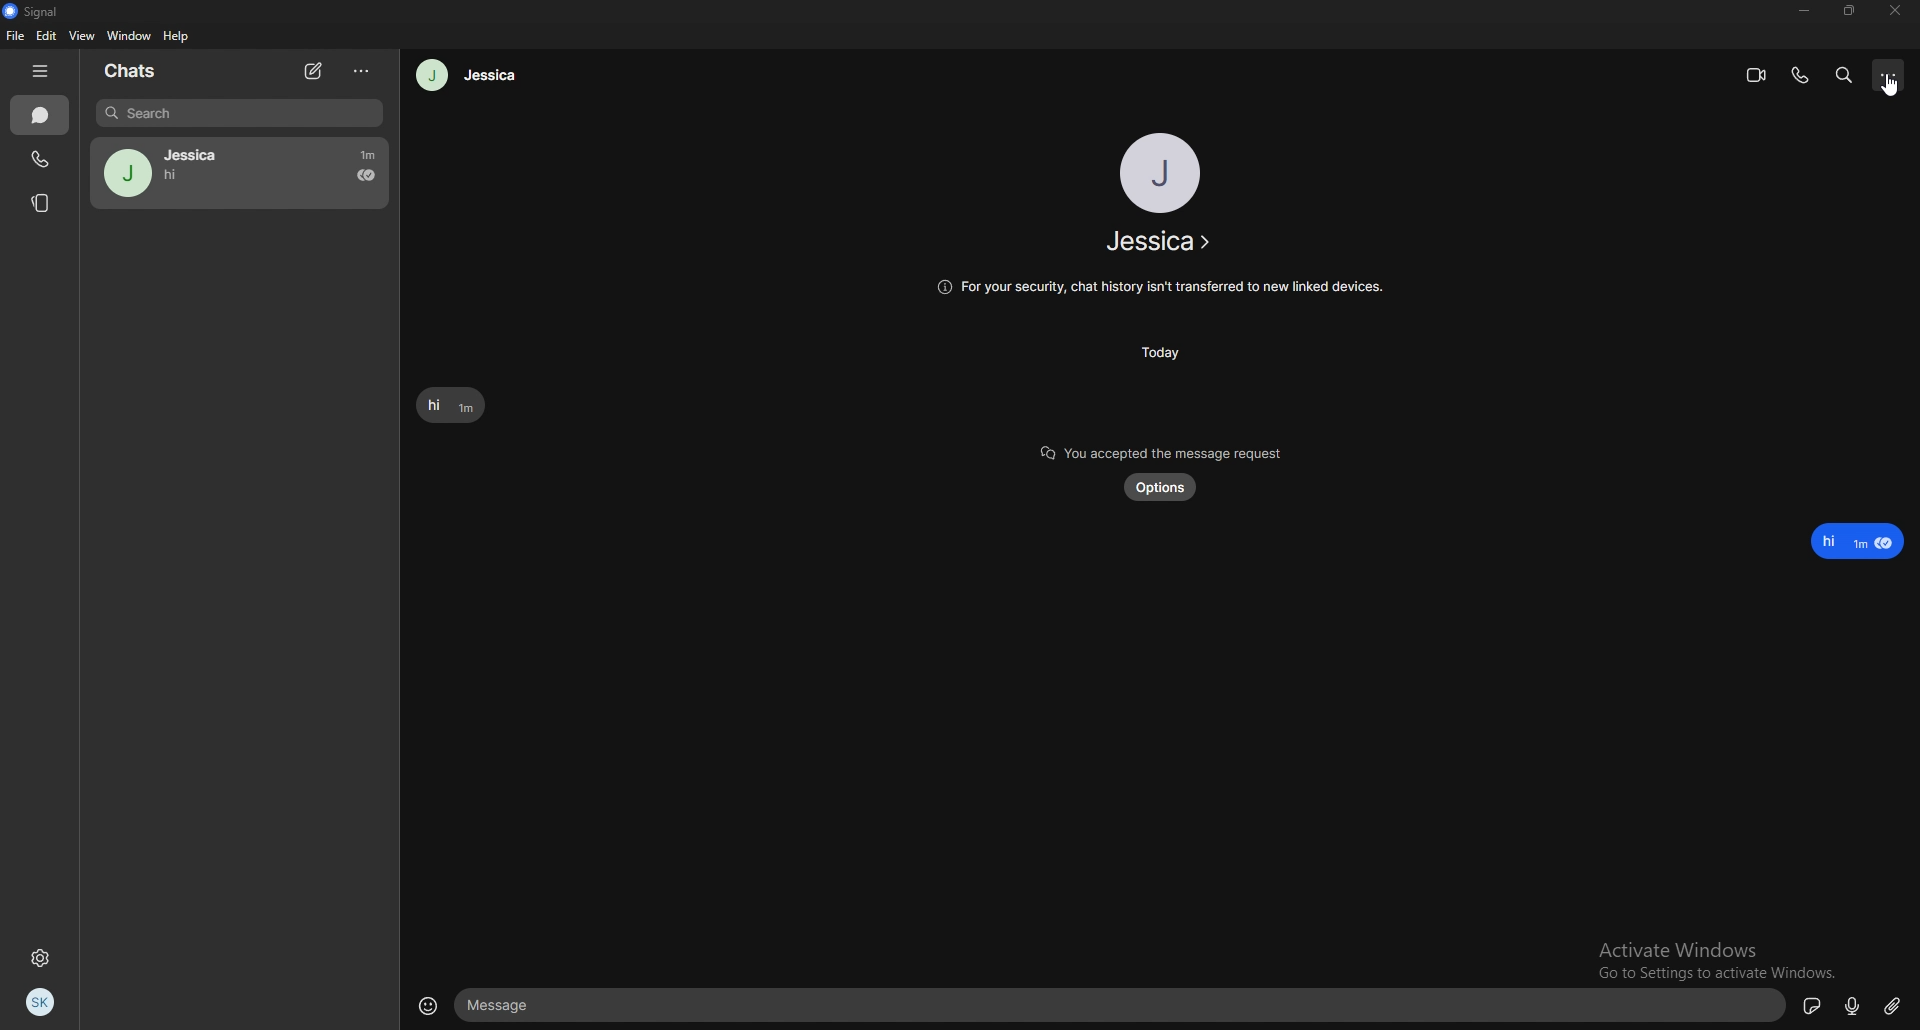  I want to click on new chat, so click(316, 71).